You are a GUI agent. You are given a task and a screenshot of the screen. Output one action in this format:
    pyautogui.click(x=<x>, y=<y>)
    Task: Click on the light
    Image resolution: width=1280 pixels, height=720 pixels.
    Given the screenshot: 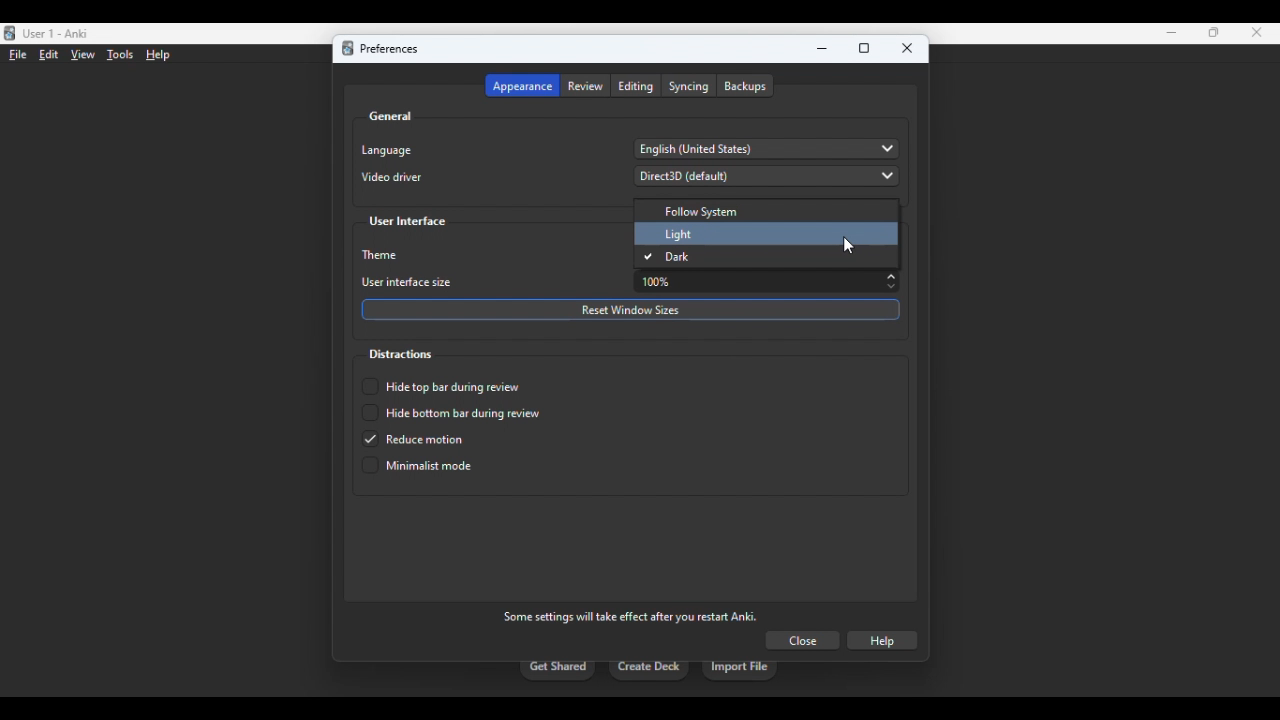 What is the action you would take?
    pyautogui.click(x=680, y=234)
    